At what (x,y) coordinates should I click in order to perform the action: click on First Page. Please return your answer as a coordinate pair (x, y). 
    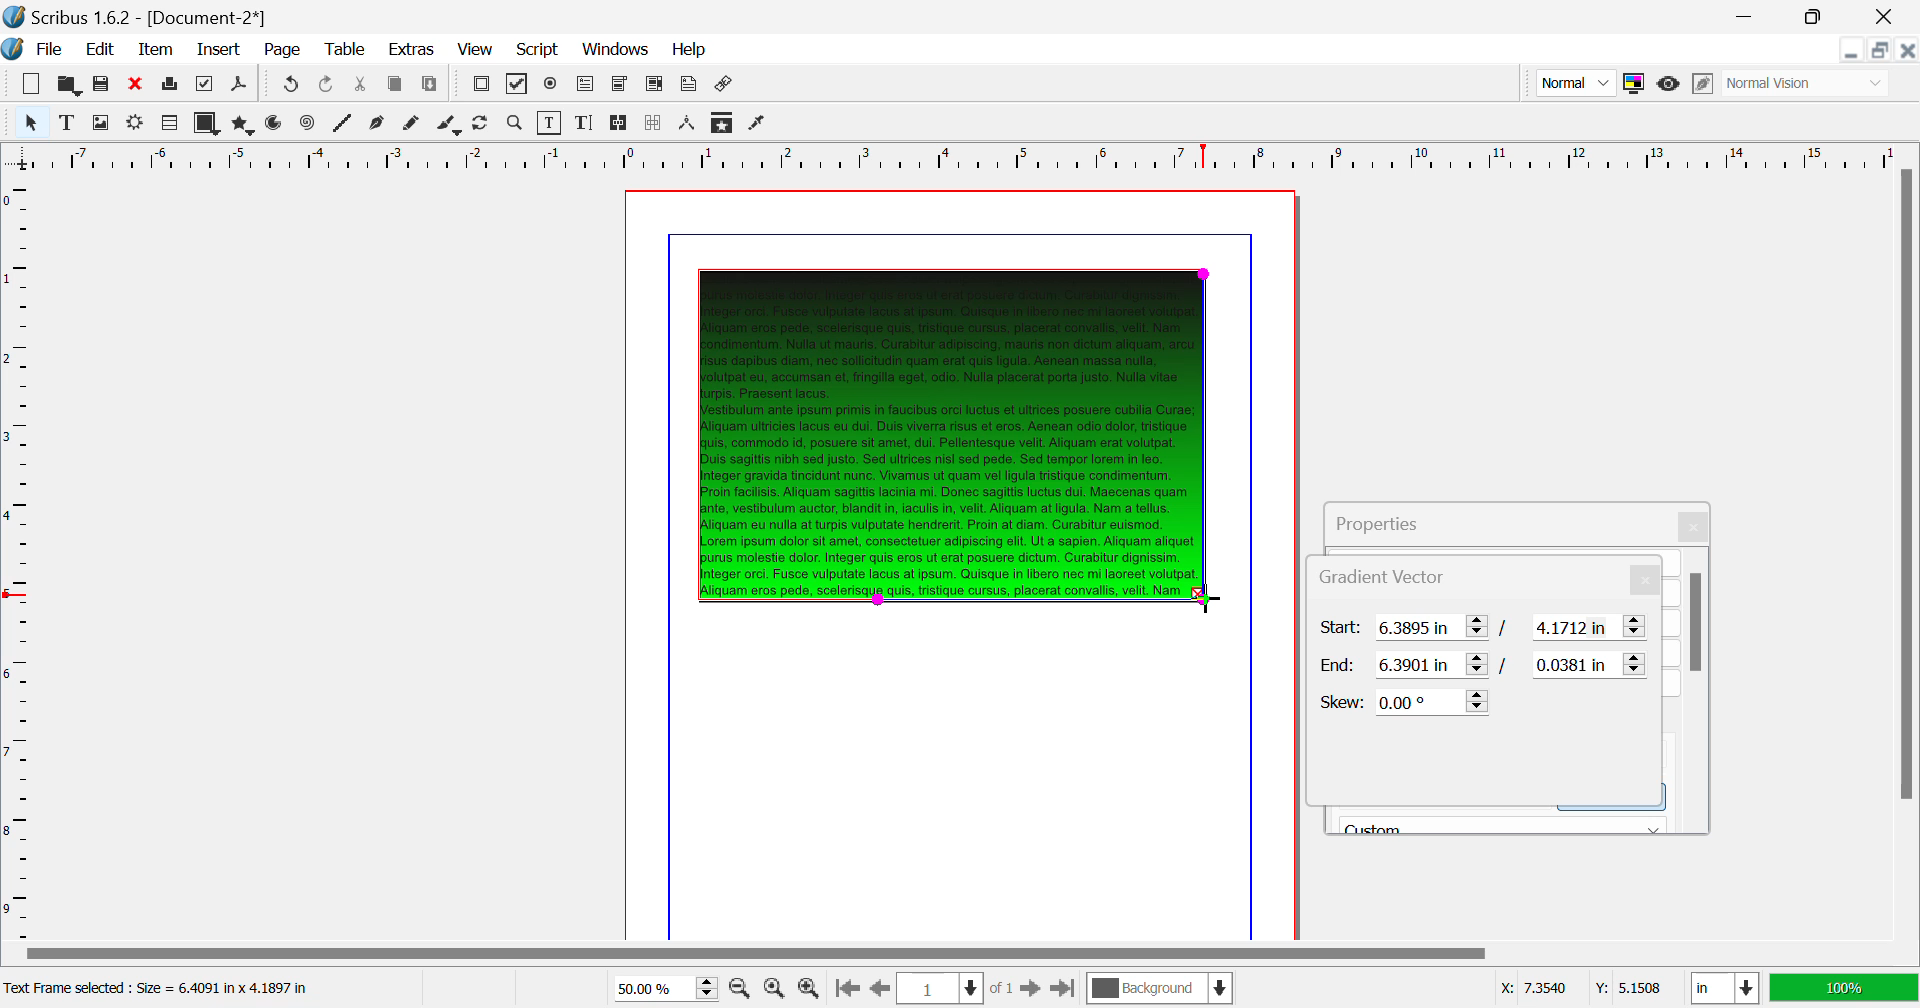
    Looking at the image, I should click on (845, 990).